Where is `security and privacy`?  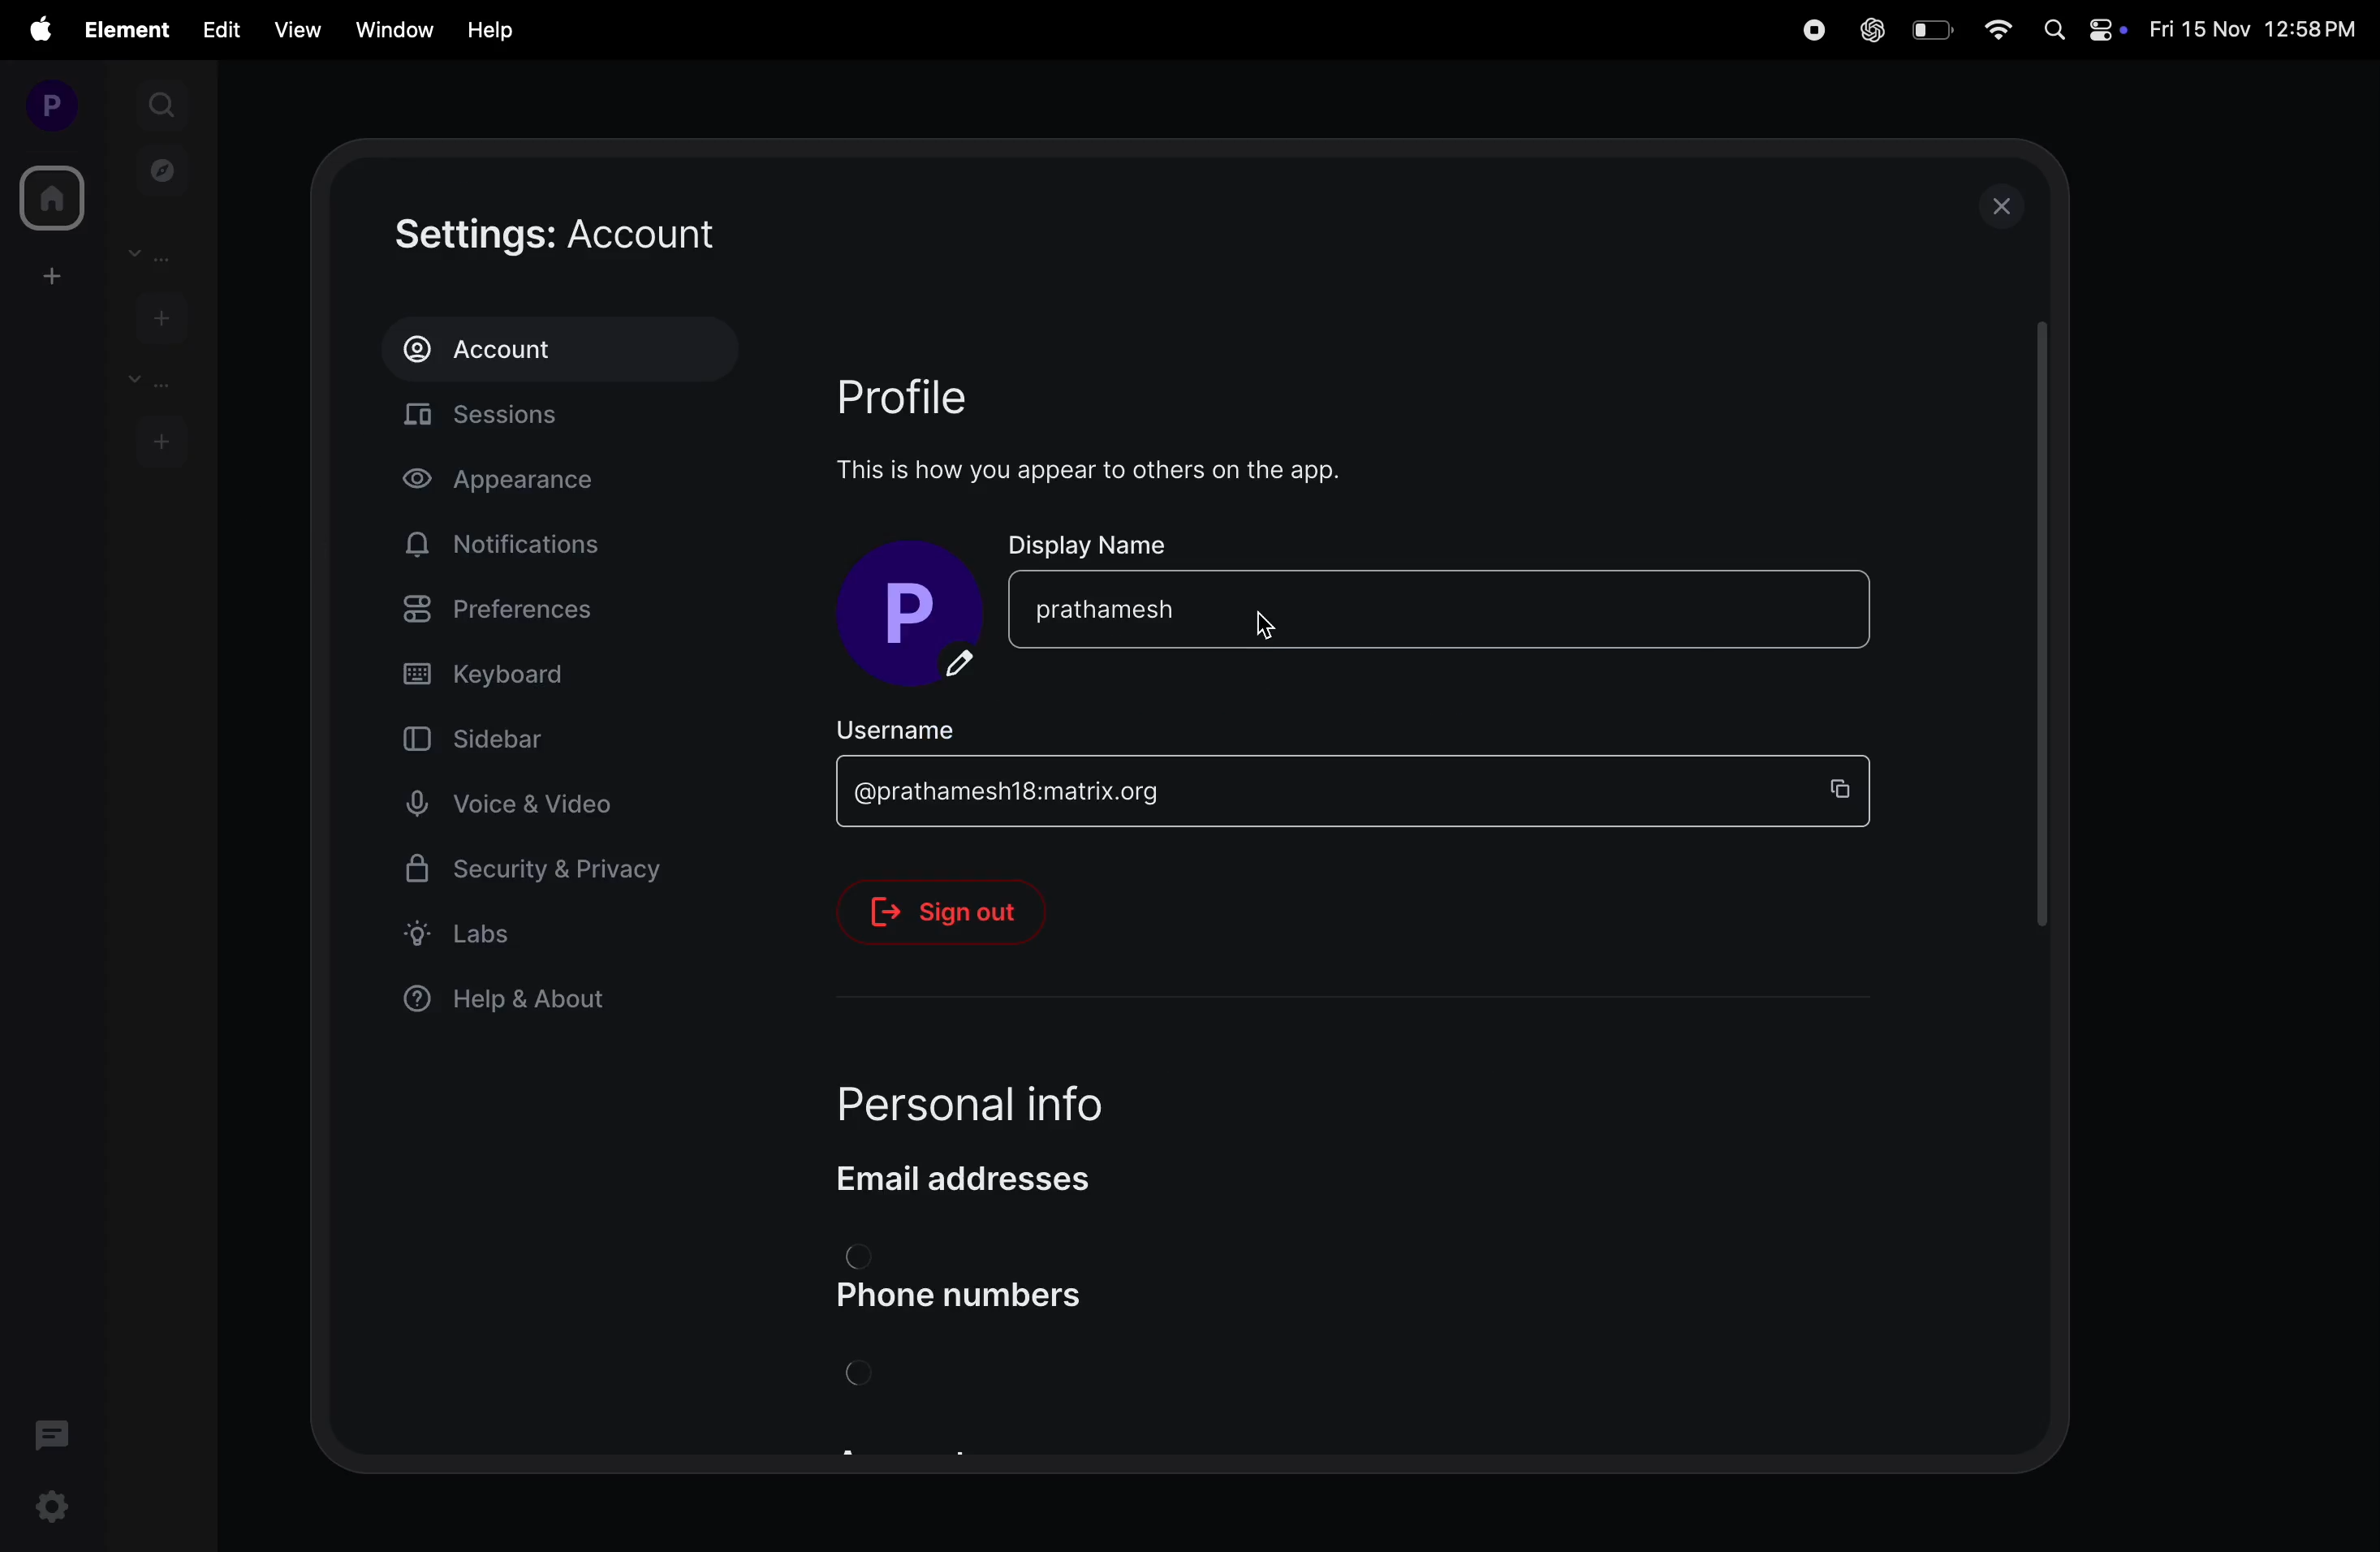
security and privacy is located at coordinates (536, 876).